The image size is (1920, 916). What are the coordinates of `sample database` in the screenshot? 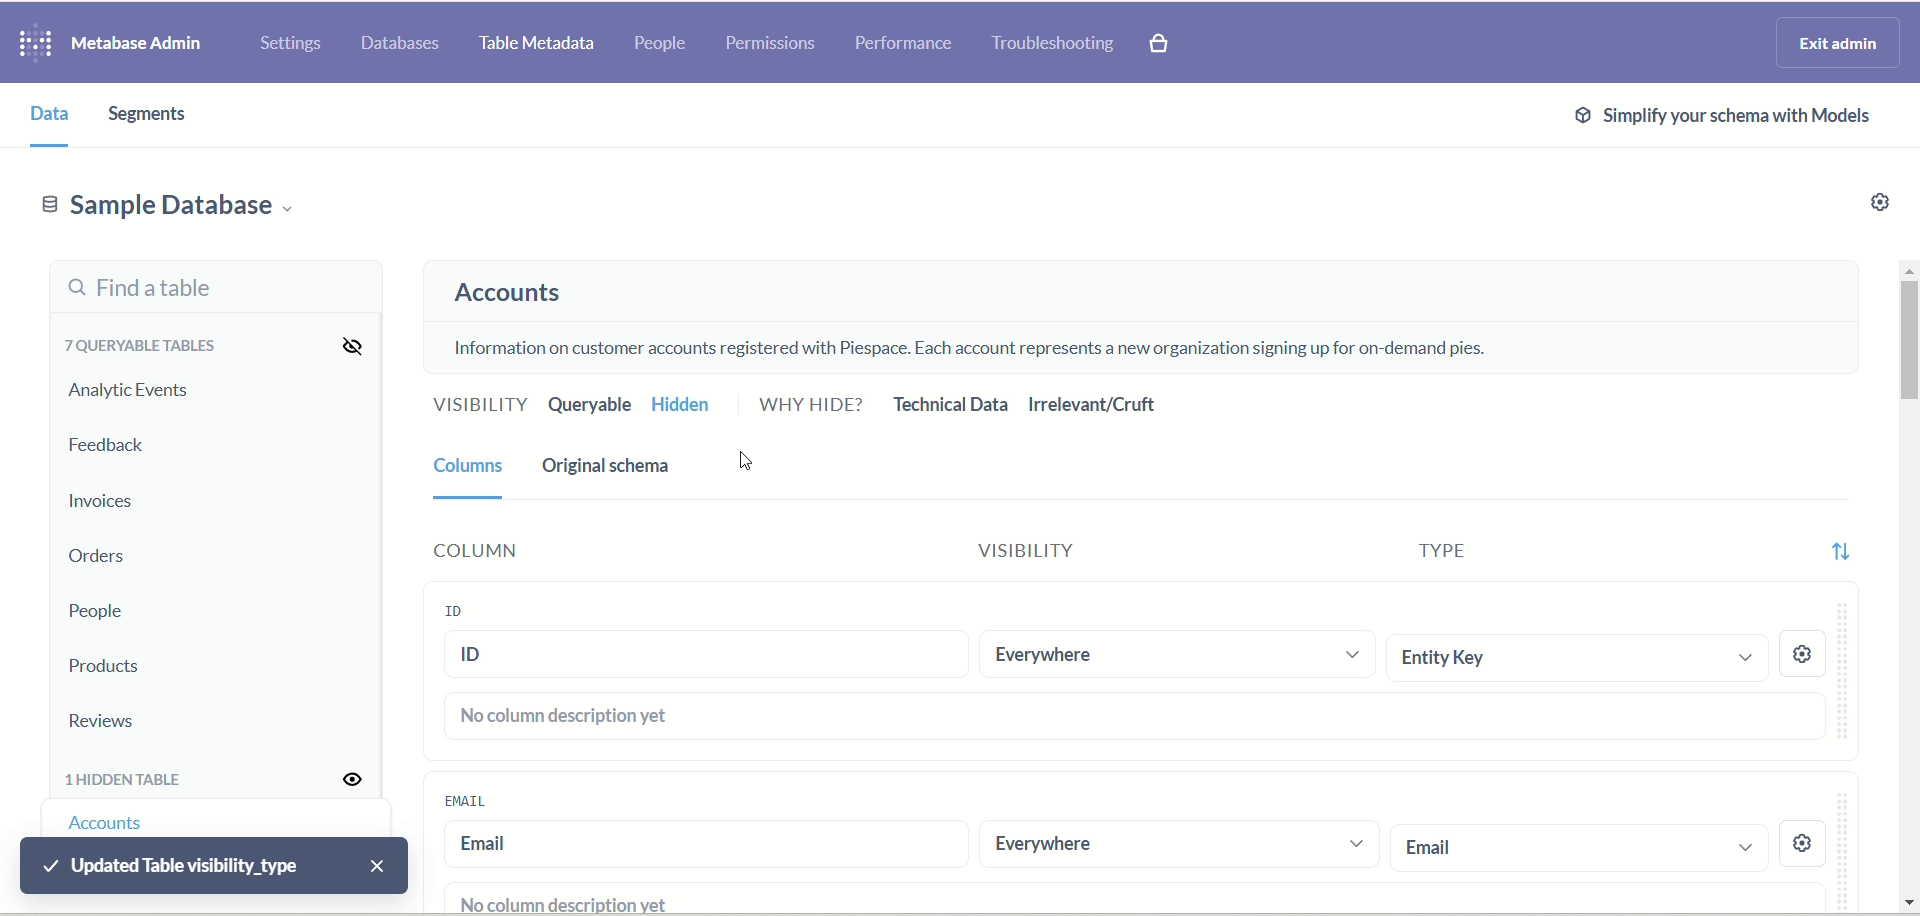 It's located at (193, 211).